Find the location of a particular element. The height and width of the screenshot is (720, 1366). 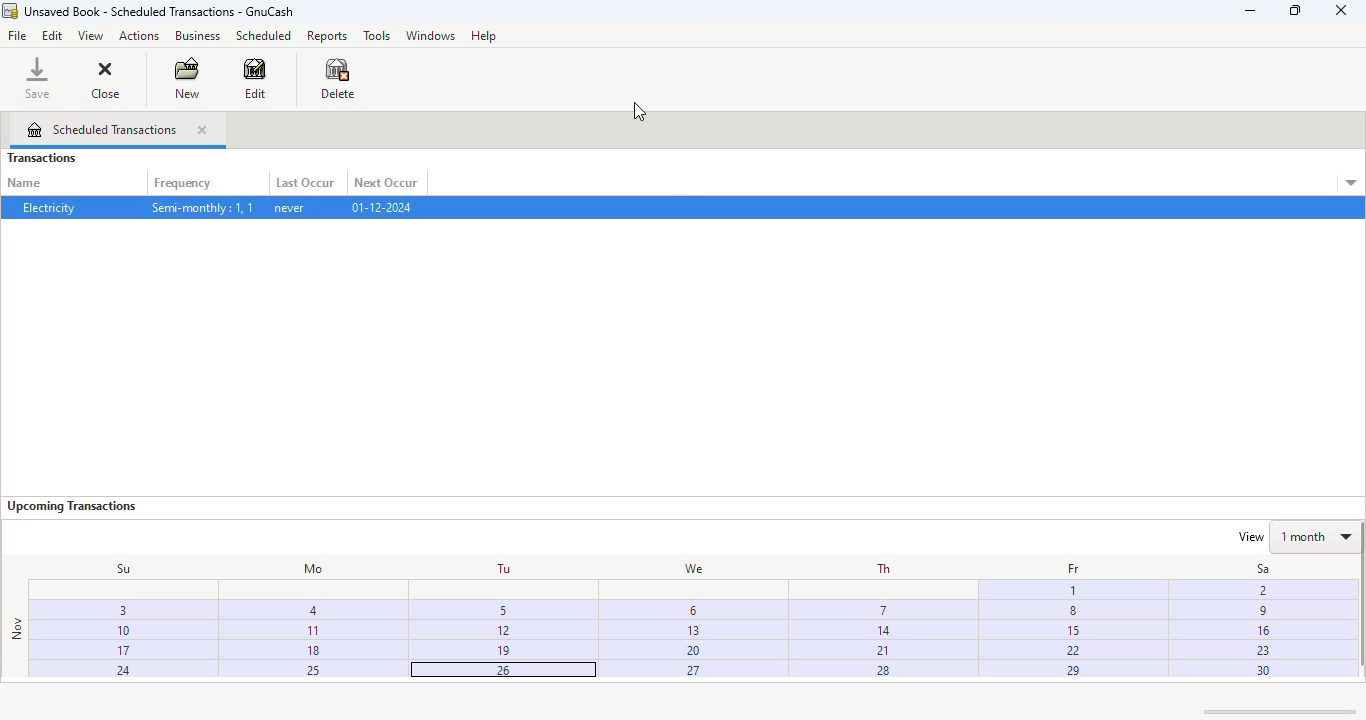

17 is located at coordinates (104, 652).